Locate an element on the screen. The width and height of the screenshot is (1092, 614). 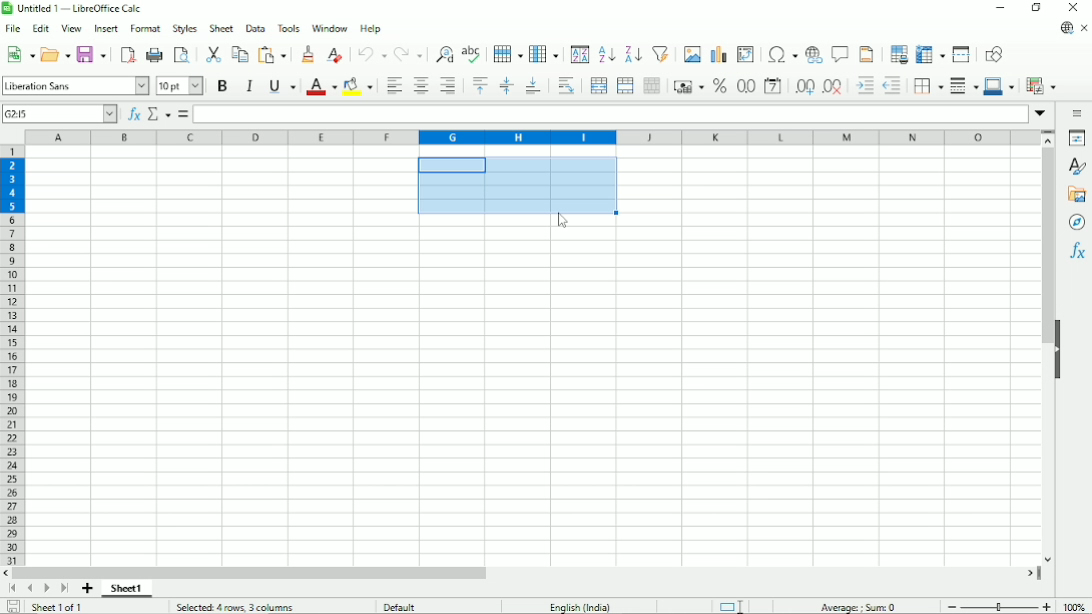
Add decimal place is located at coordinates (804, 88).